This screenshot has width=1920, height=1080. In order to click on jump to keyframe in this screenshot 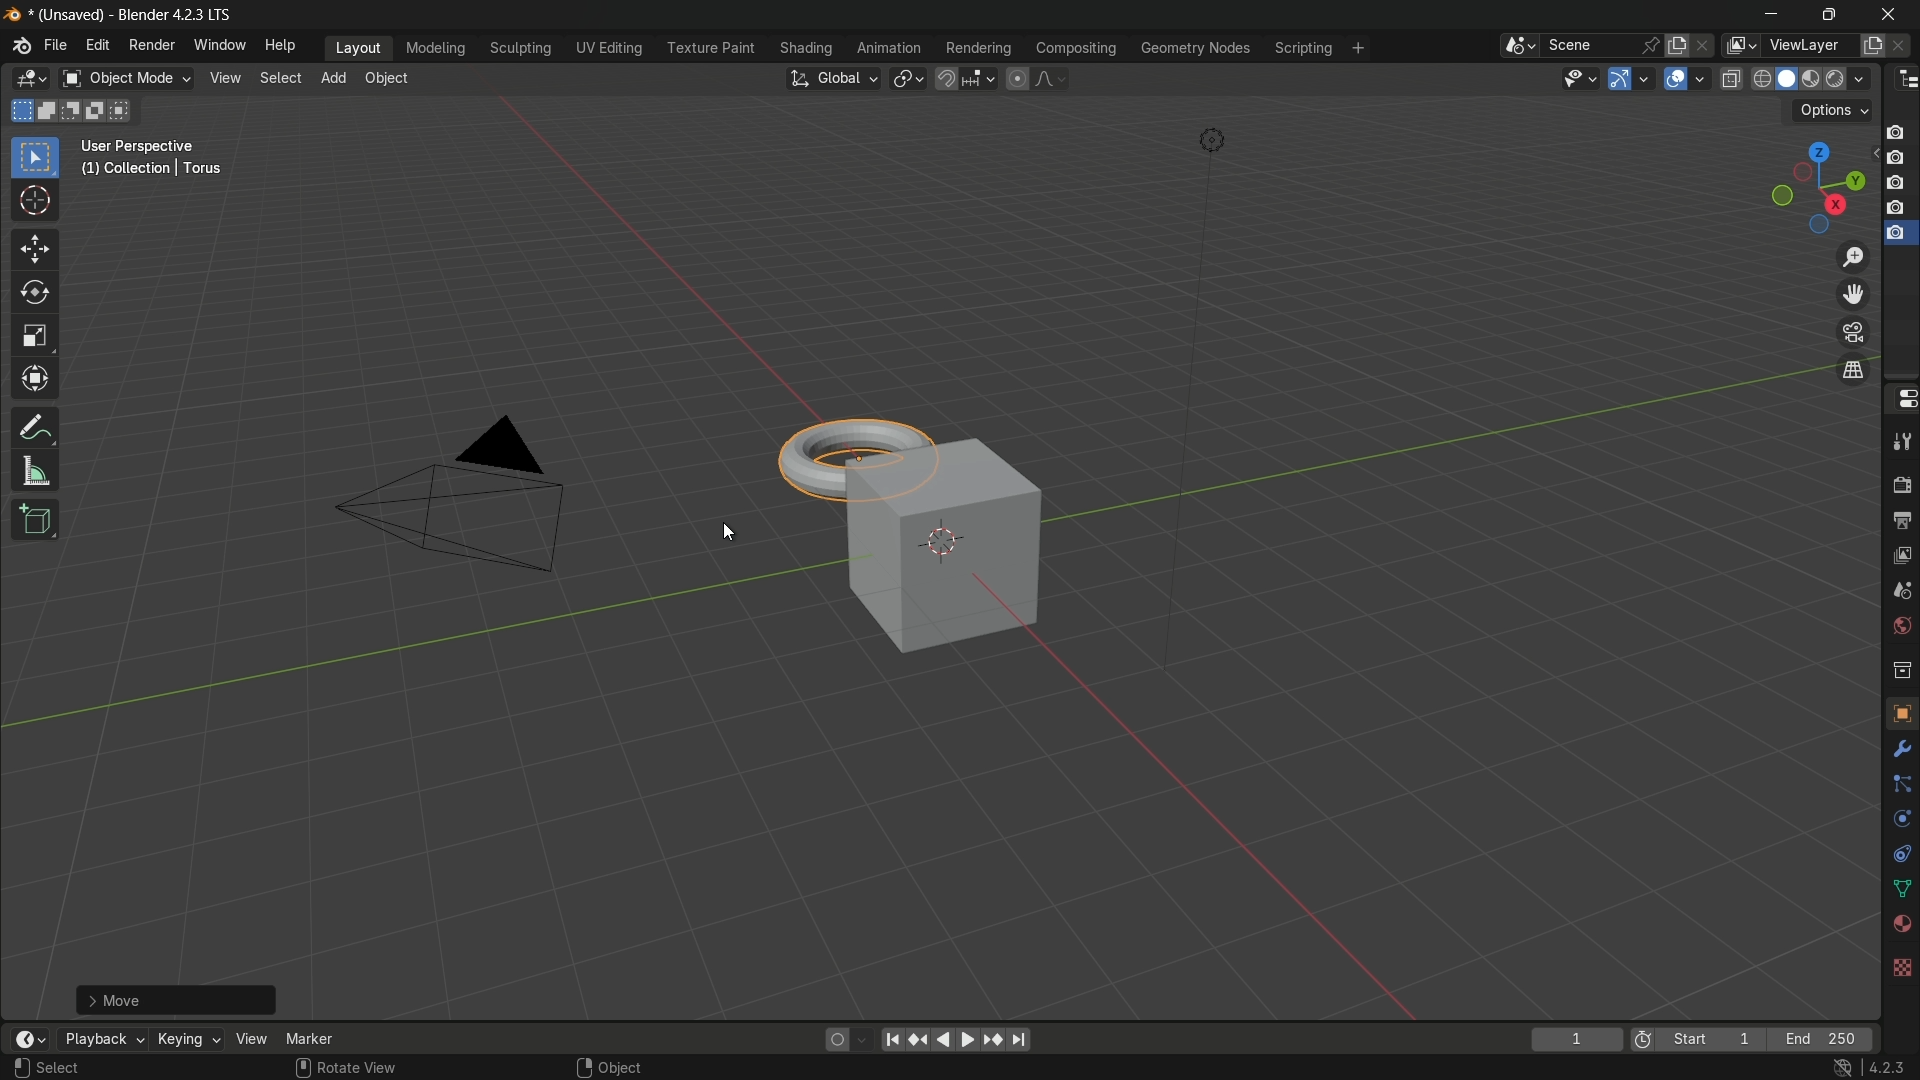, I will do `click(996, 1041)`.